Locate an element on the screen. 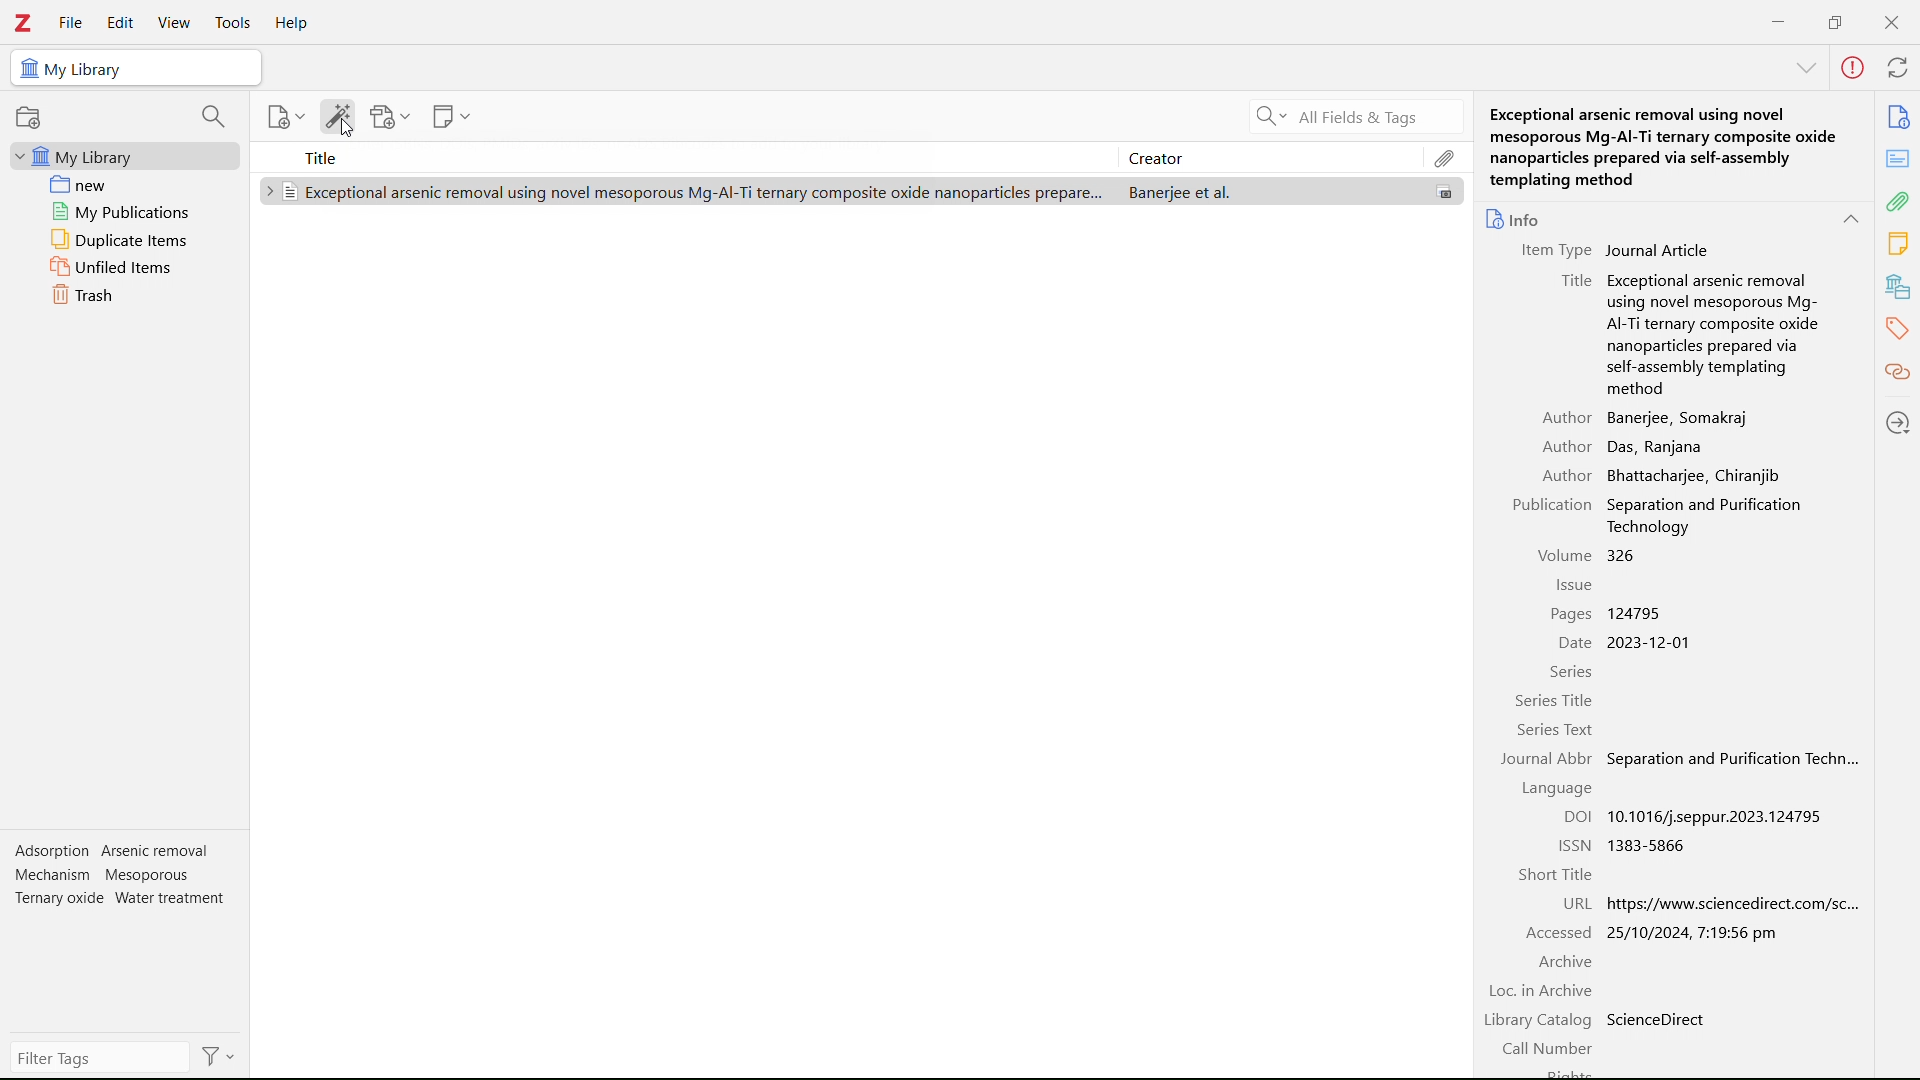 The width and height of the screenshot is (1920, 1080). Banerjee et. al is located at coordinates (1268, 191).